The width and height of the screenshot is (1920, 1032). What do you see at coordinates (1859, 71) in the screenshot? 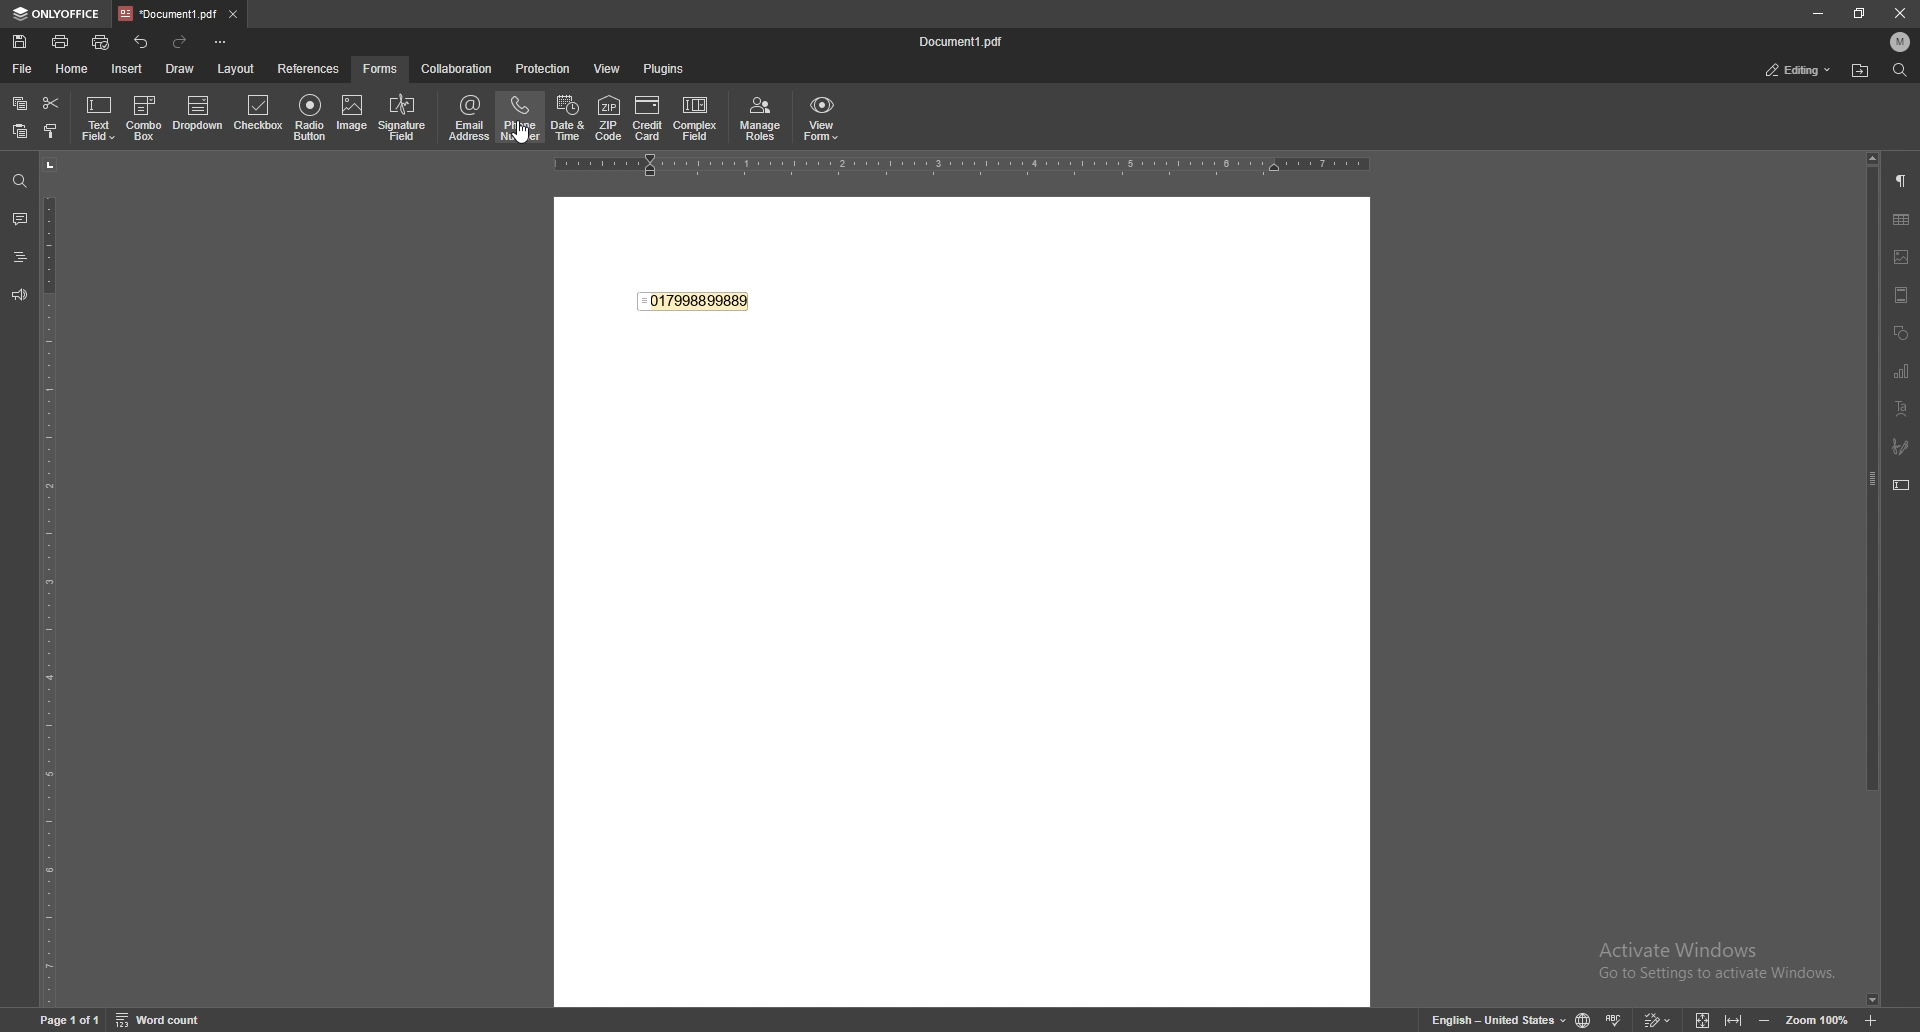
I see `locate file` at bounding box center [1859, 71].